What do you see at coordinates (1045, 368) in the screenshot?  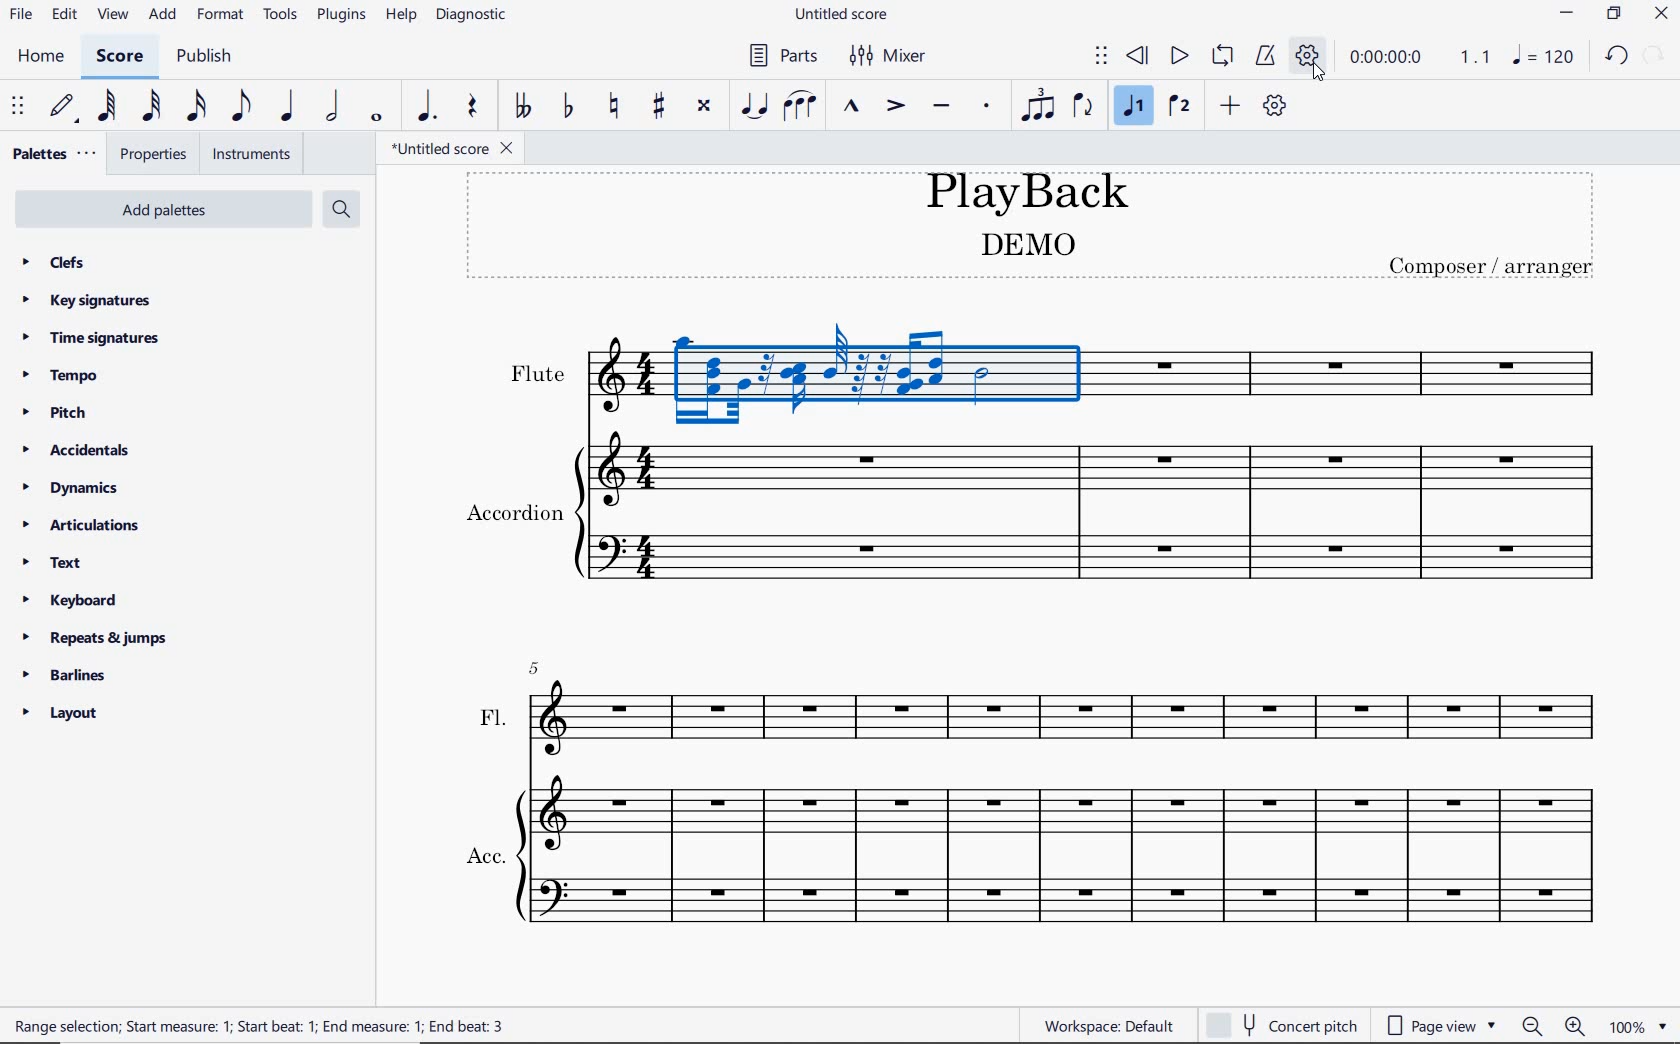 I see `Instrument: Flute` at bounding box center [1045, 368].